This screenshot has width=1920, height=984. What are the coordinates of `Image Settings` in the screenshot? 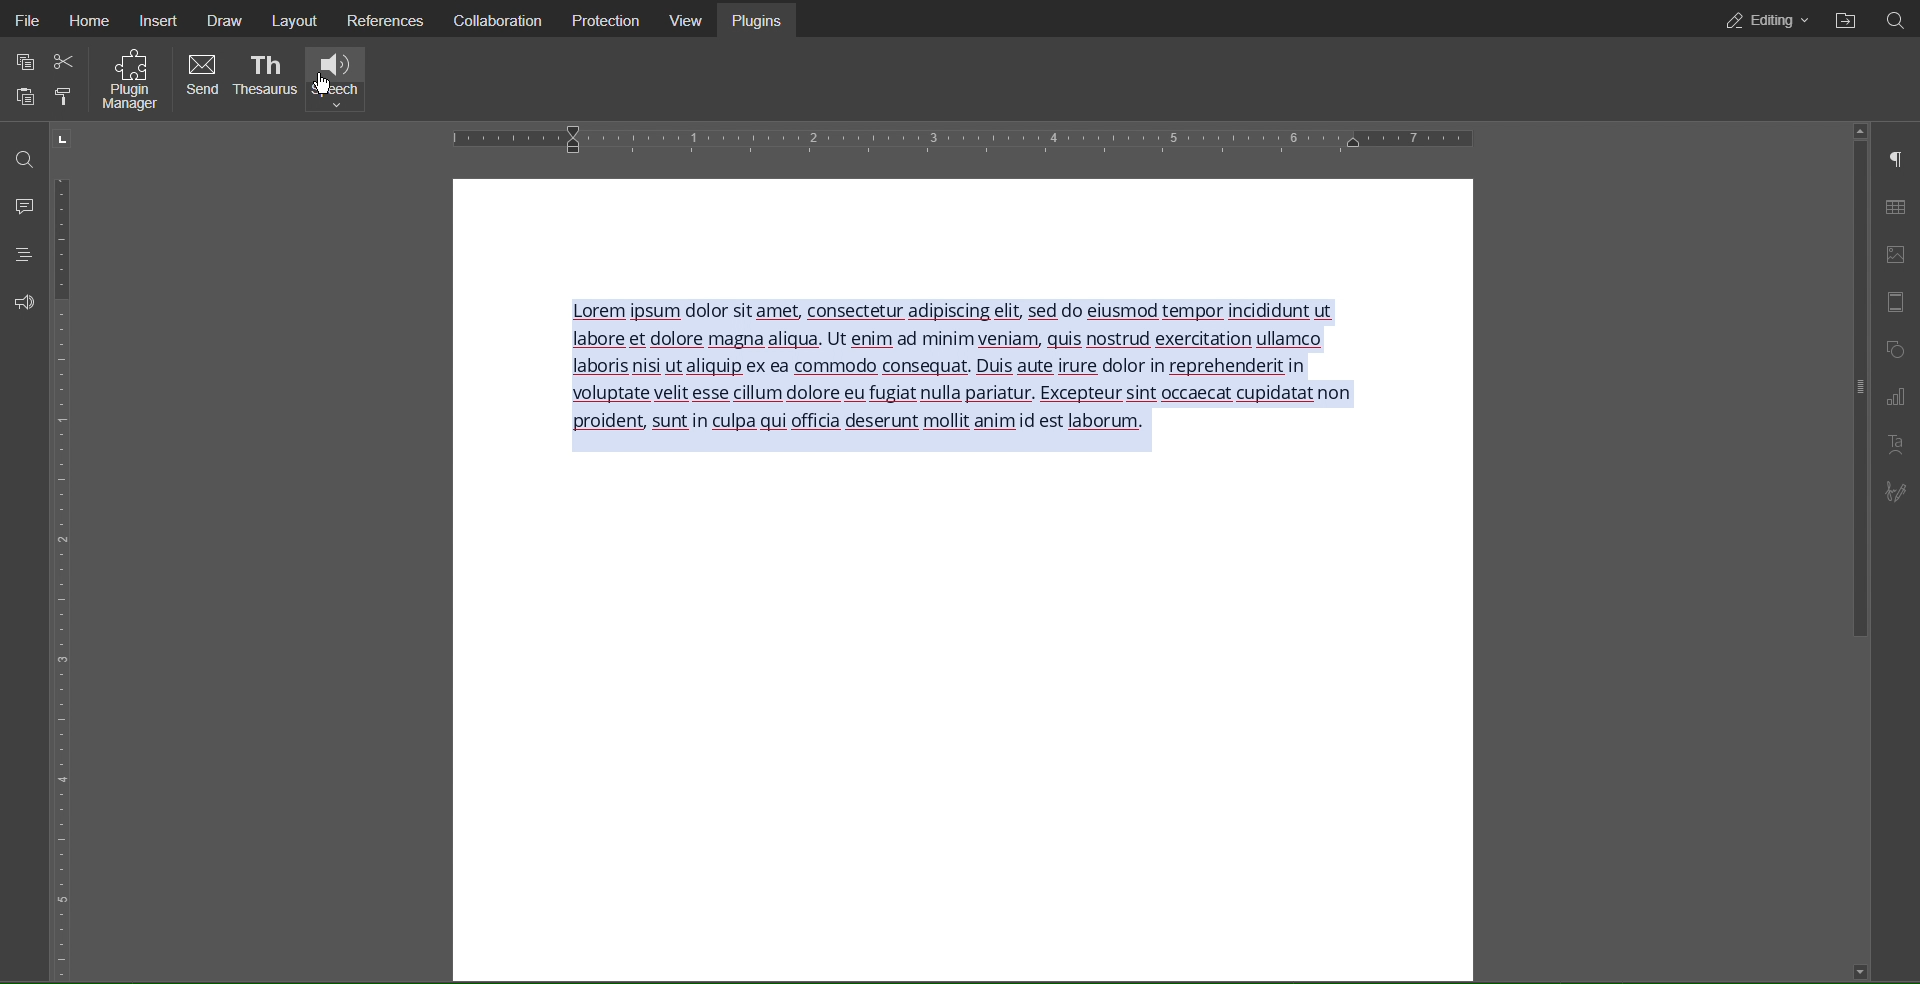 It's located at (1894, 255).